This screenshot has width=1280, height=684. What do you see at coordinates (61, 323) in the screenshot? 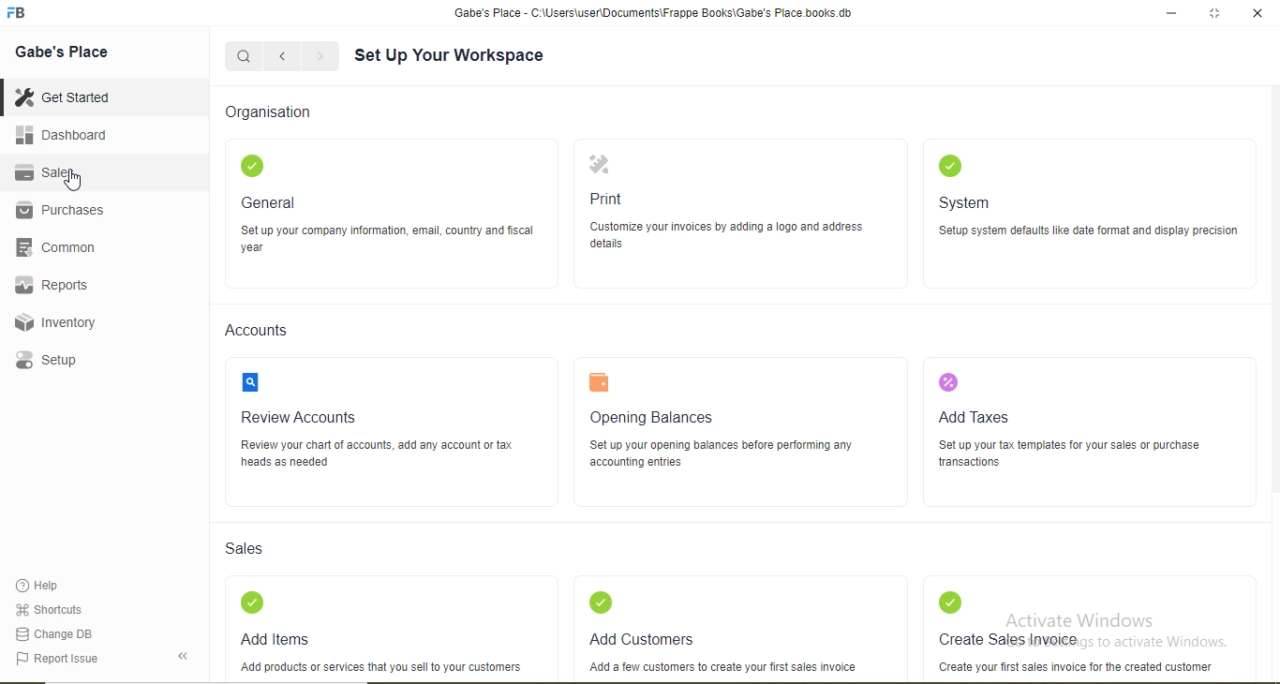
I see `Inventory` at bounding box center [61, 323].